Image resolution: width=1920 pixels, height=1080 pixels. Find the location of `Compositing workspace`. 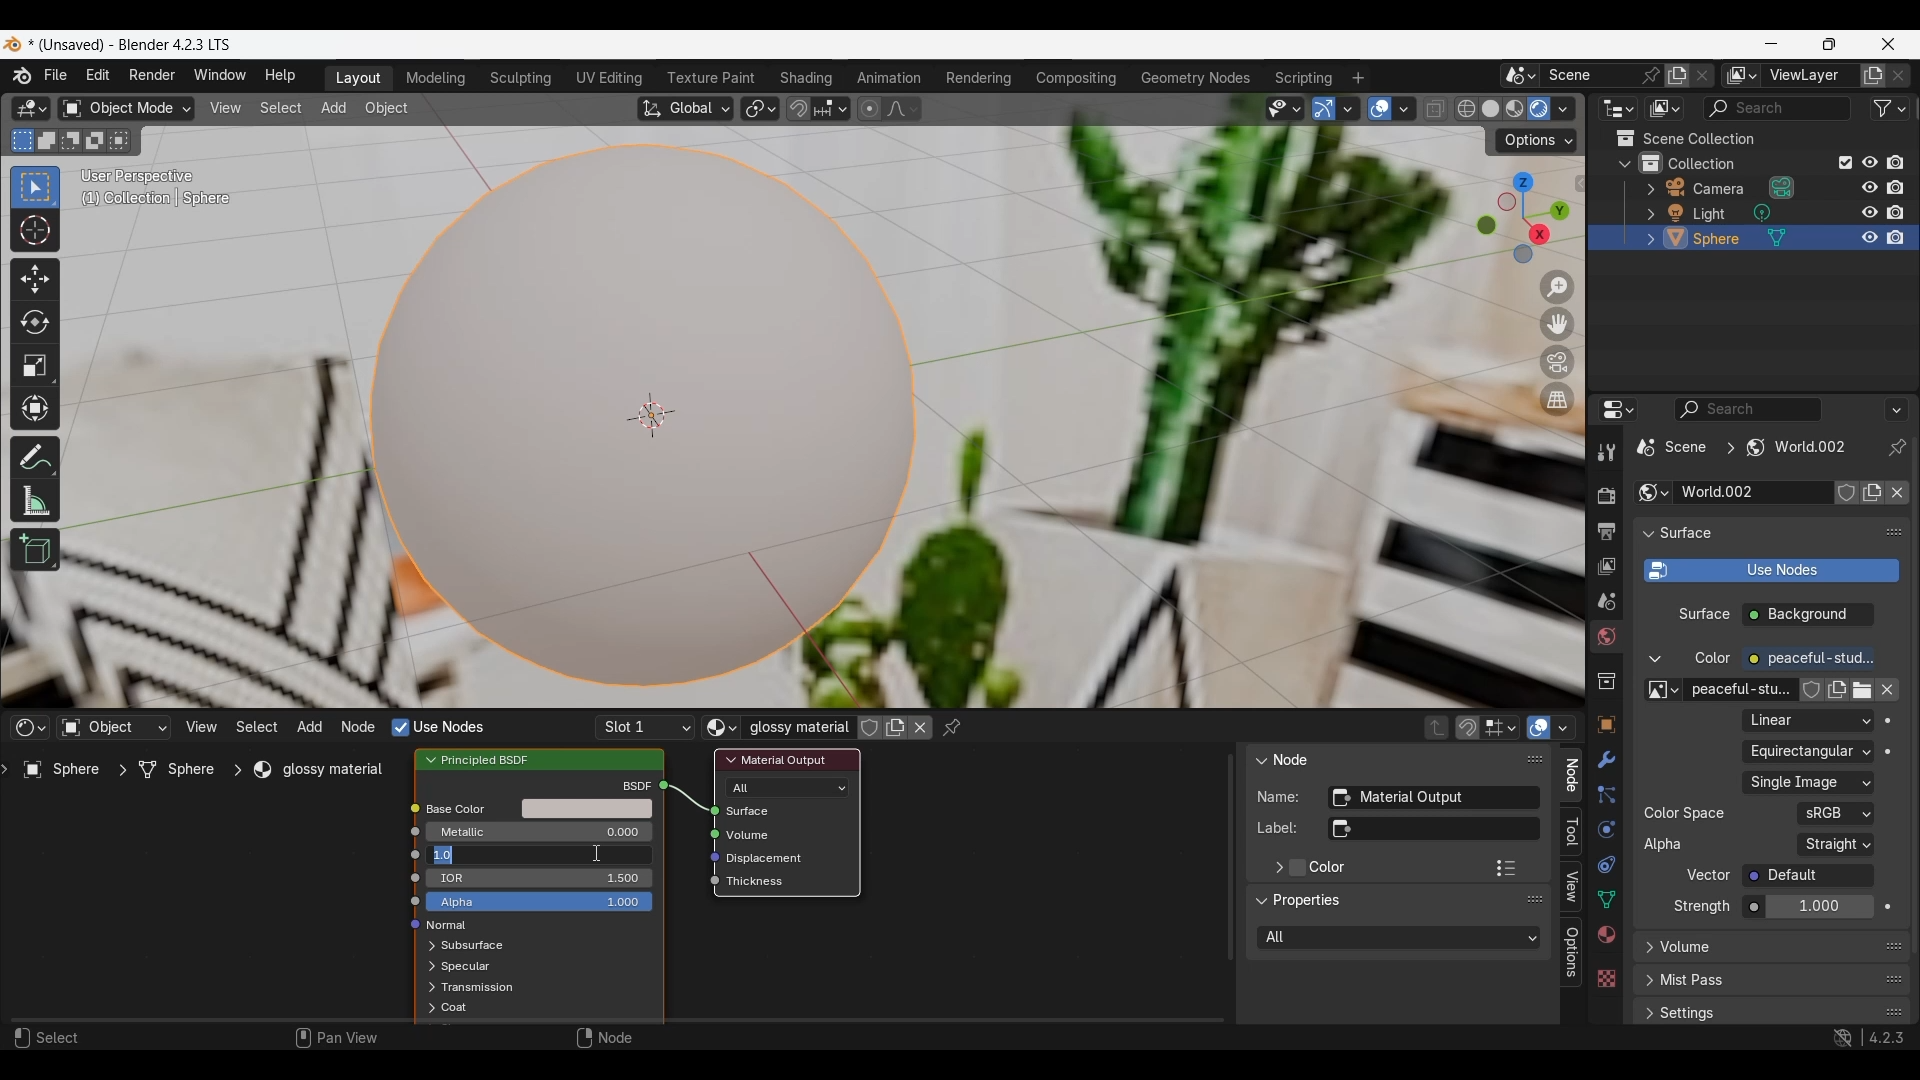

Compositing workspace is located at coordinates (1075, 78).